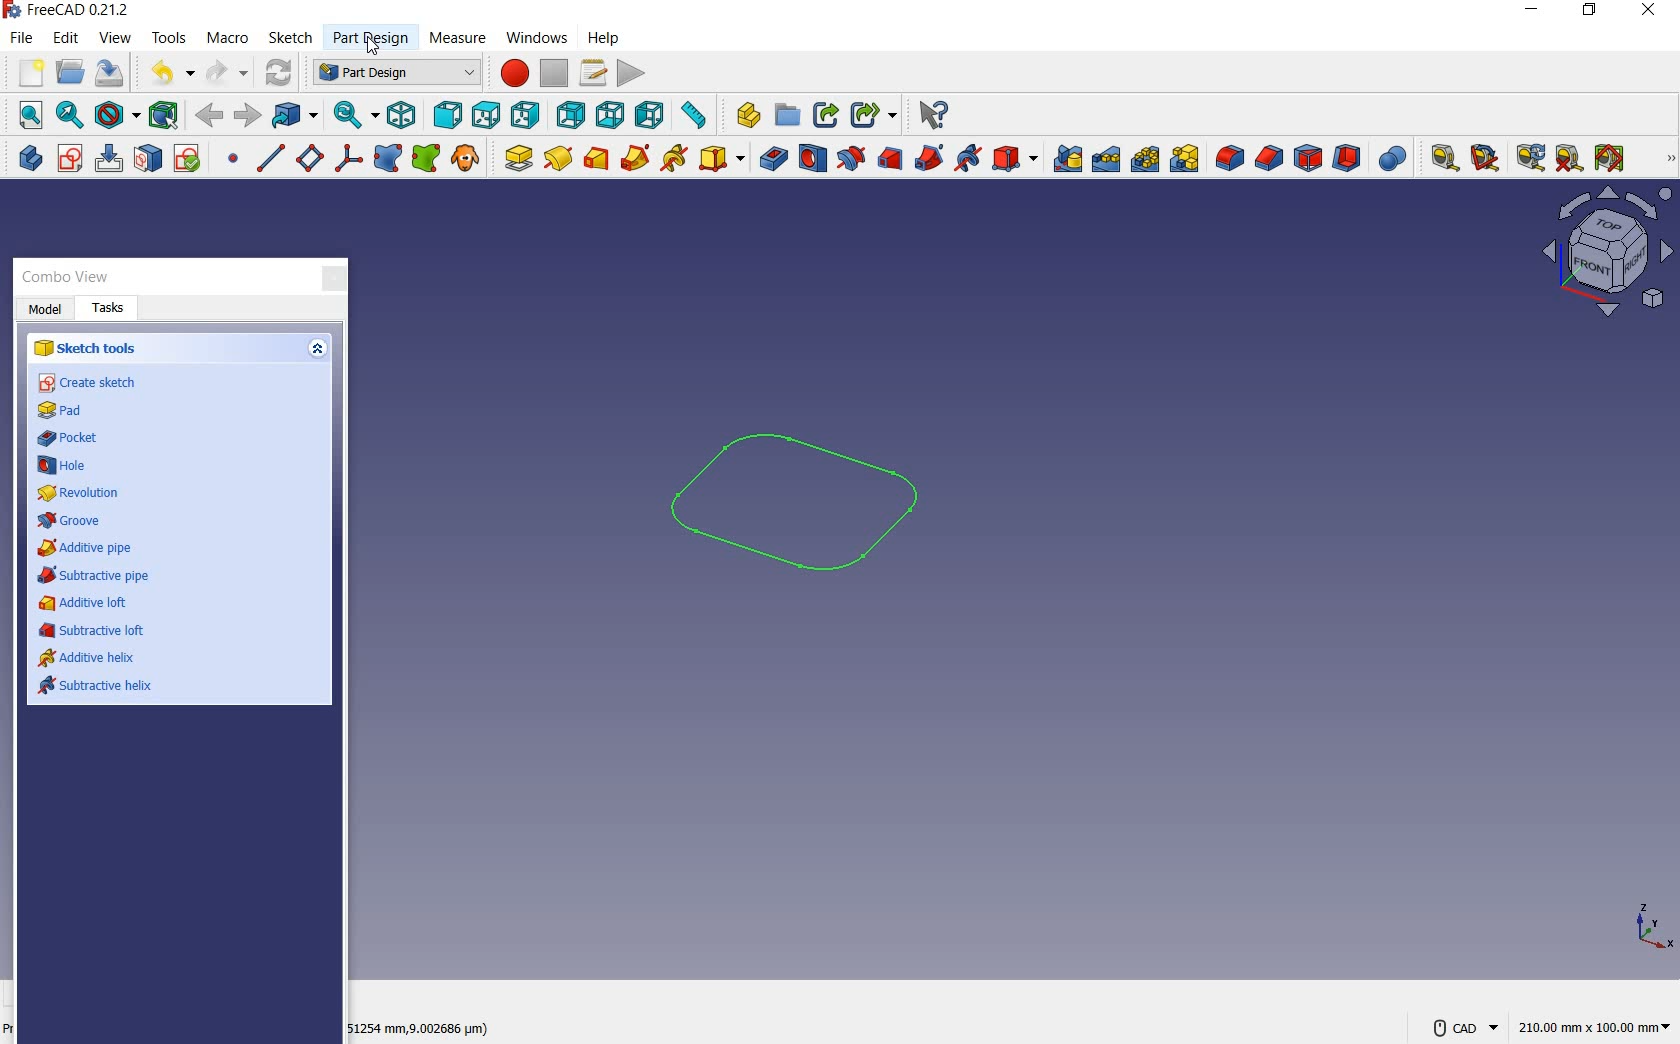 This screenshot has width=1680, height=1044. Describe the element at coordinates (1656, 931) in the screenshot. I see `xyz points` at that location.